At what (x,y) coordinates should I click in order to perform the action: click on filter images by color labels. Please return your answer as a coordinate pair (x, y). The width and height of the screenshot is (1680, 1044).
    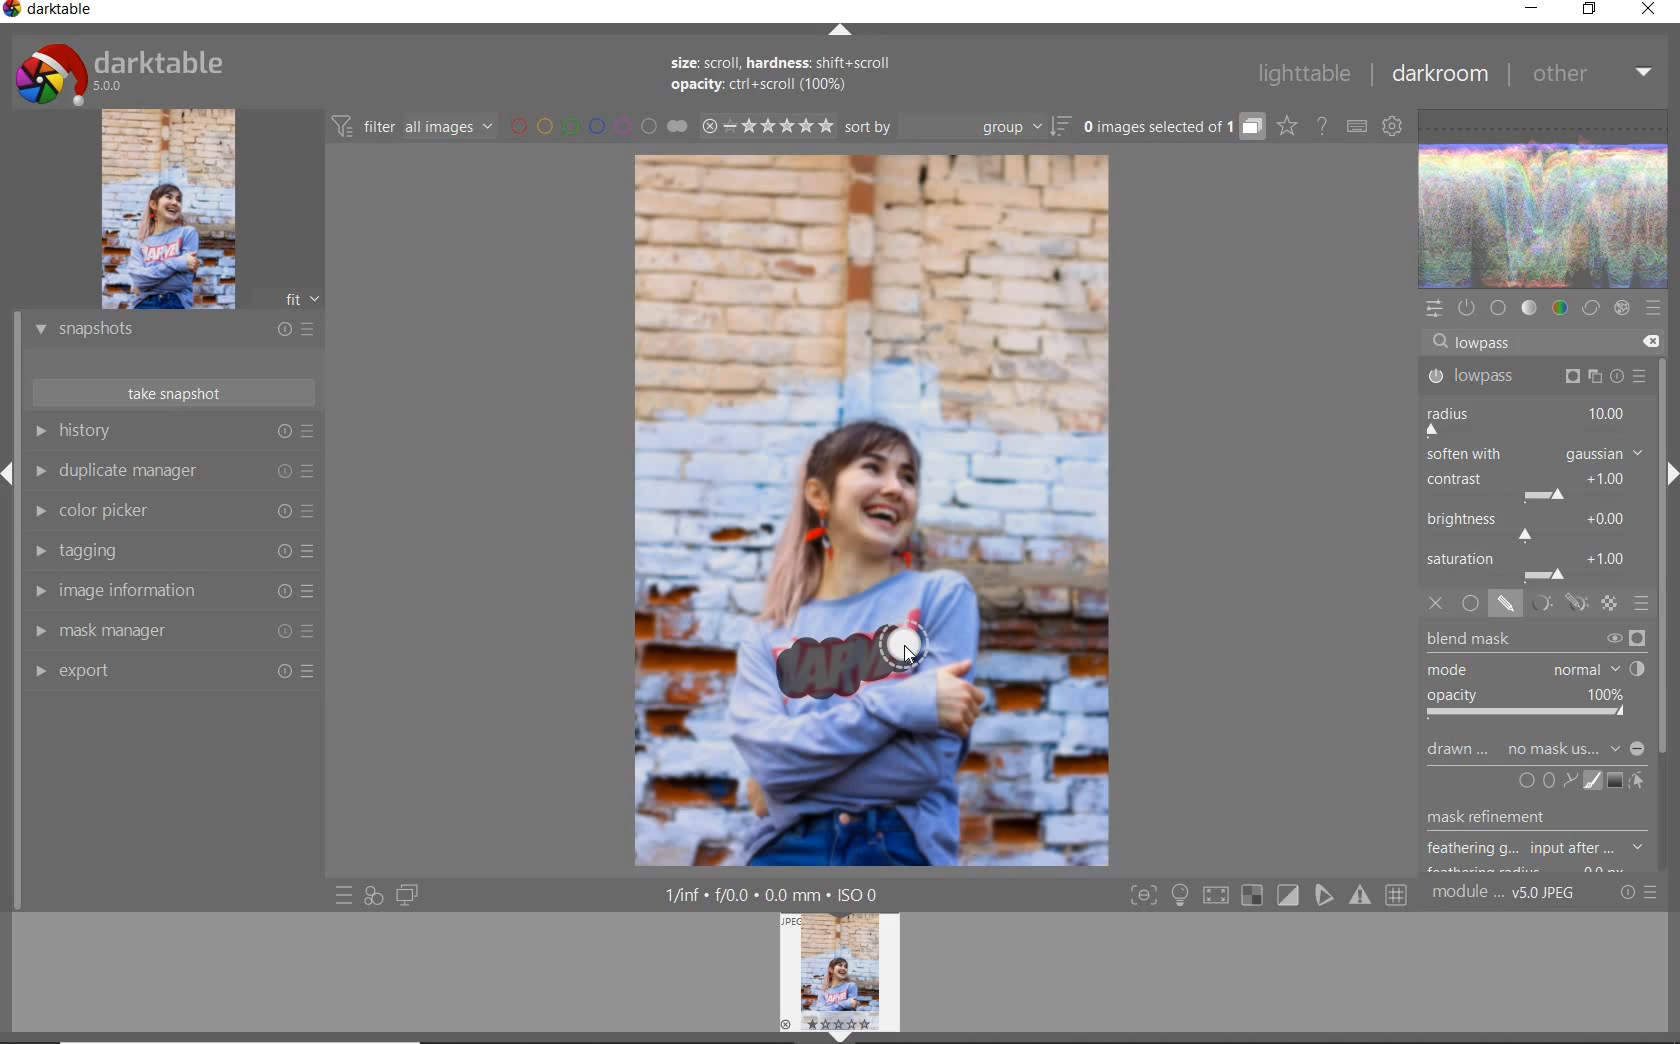
    Looking at the image, I should click on (598, 127).